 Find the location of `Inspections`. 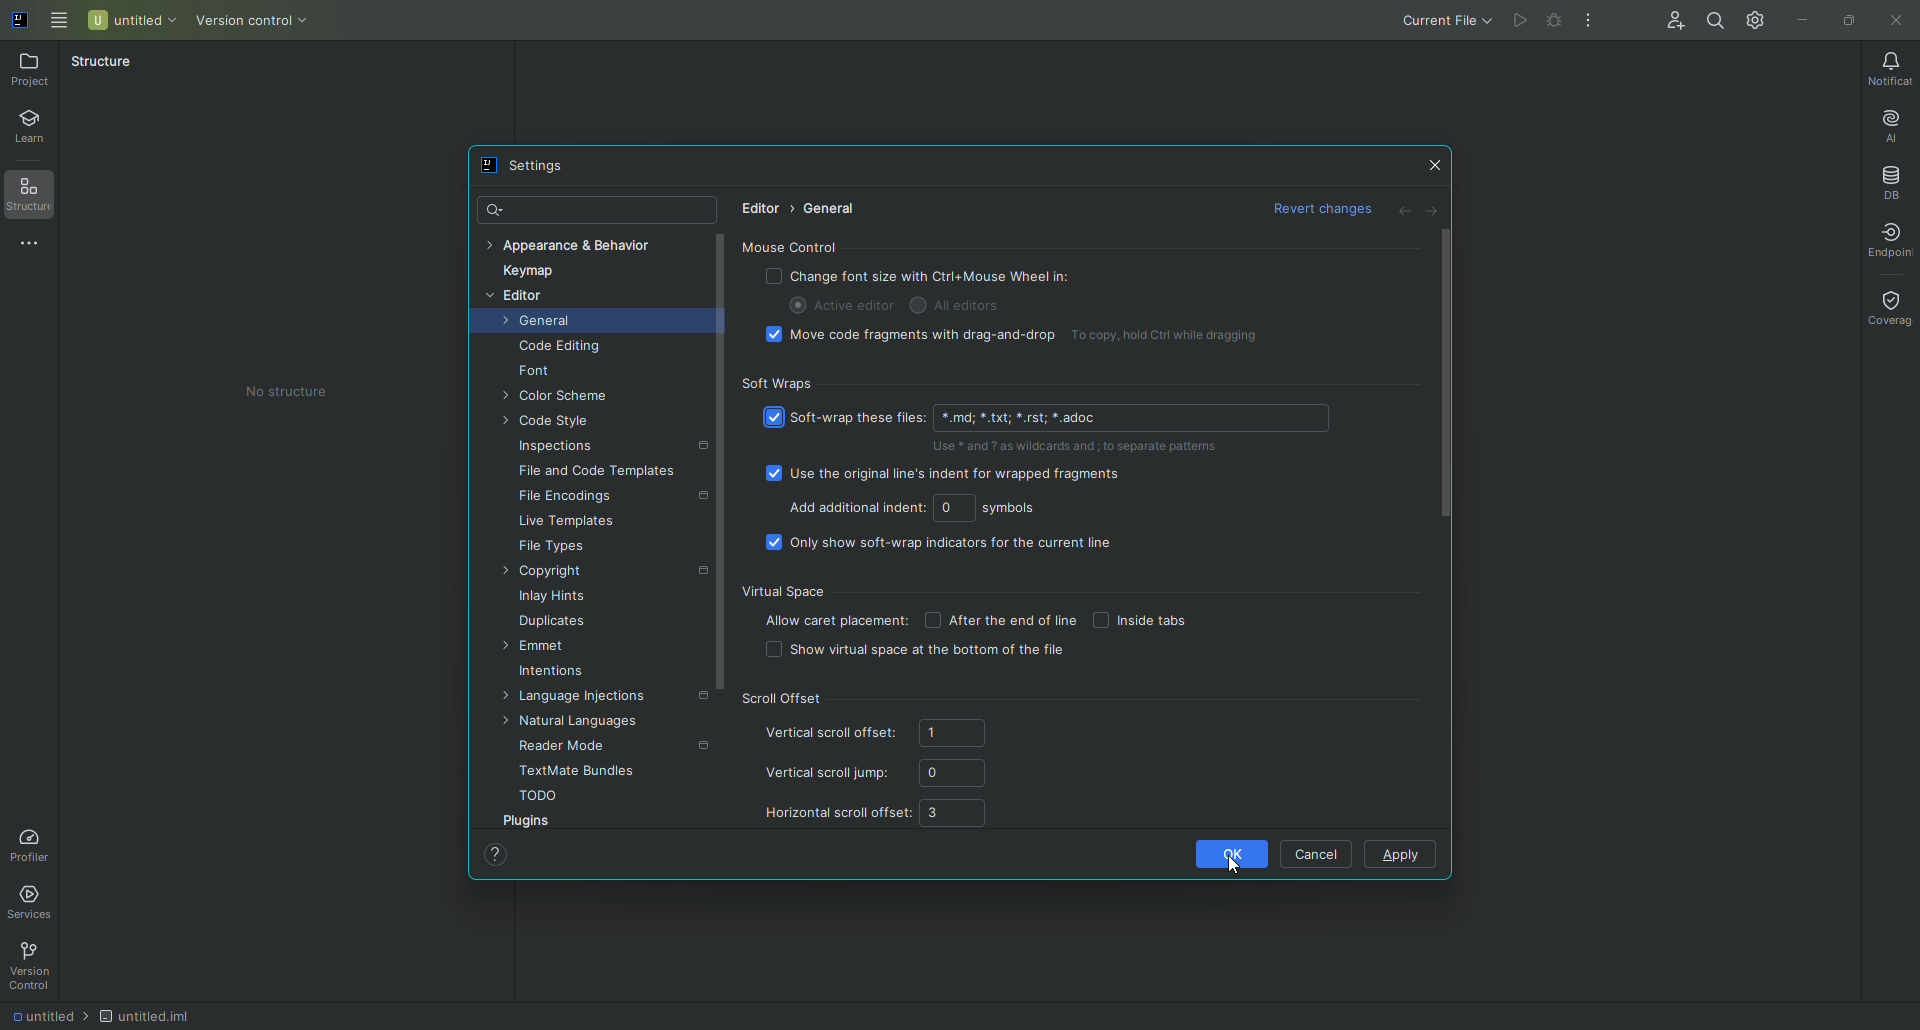

Inspections is located at coordinates (561, 448).